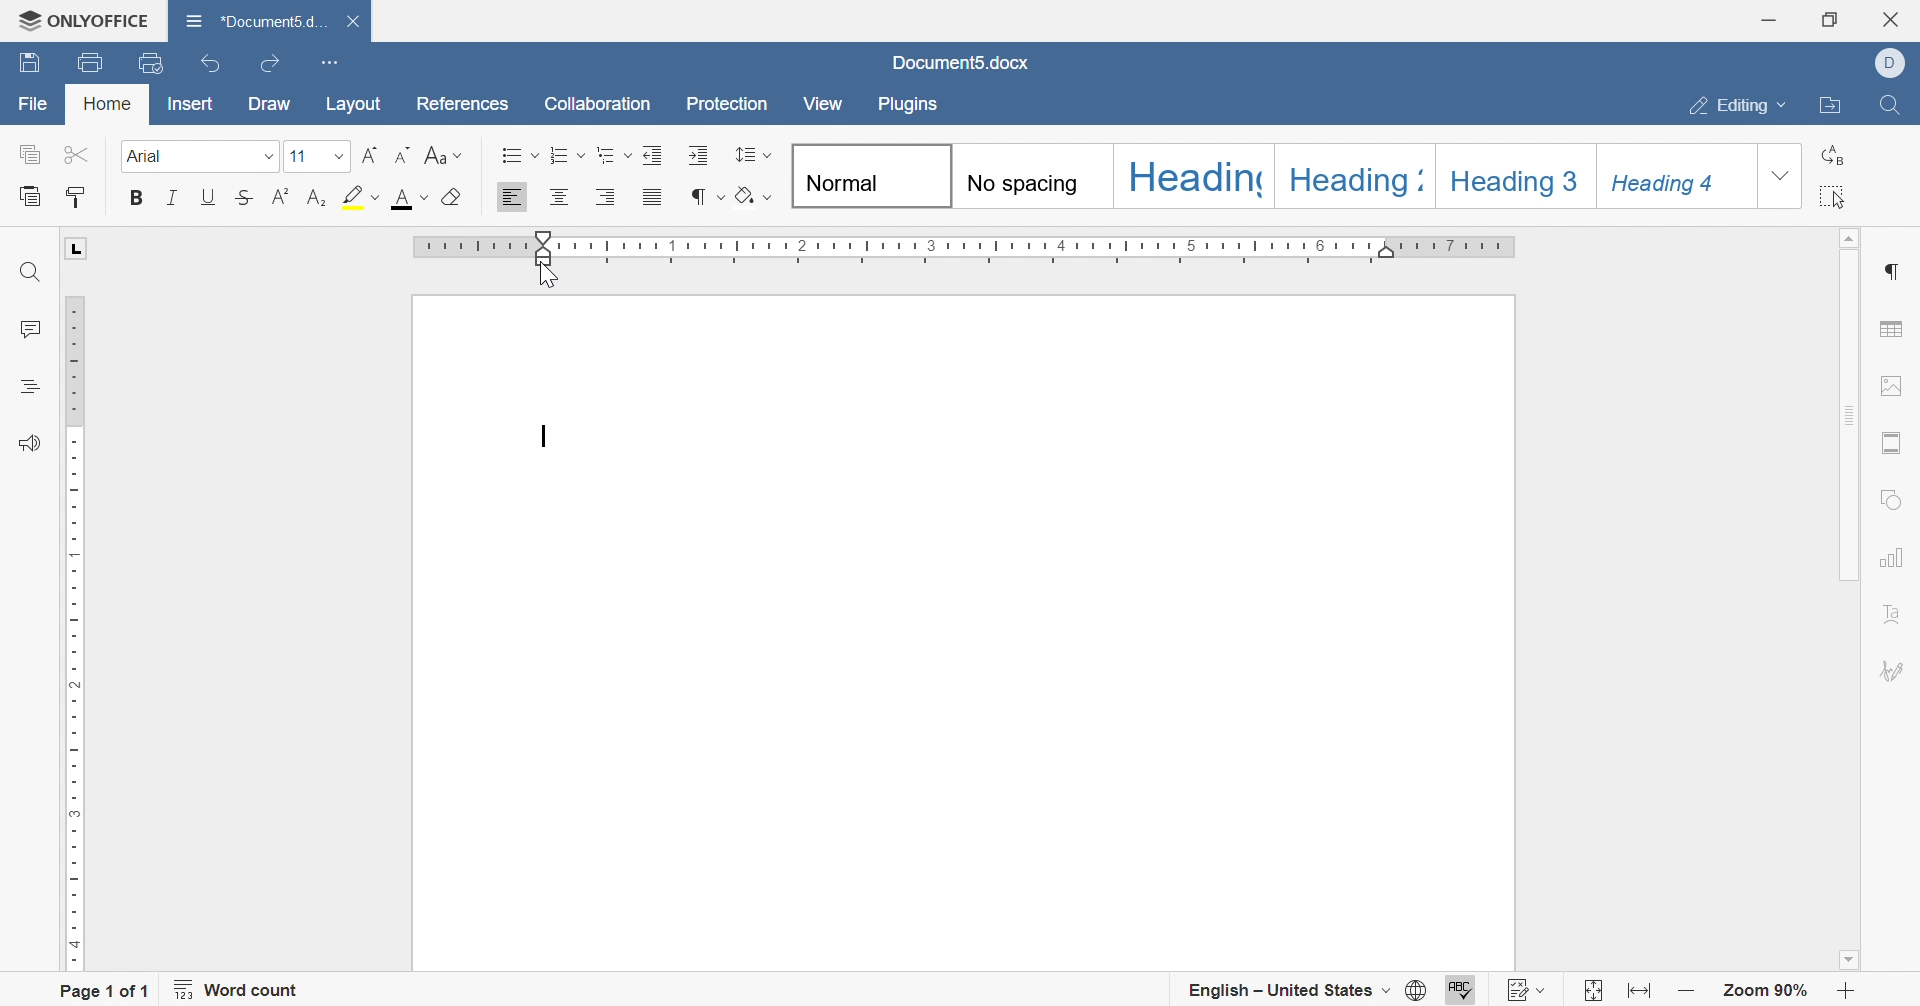 Image resolution: width=1920 pixels, height=1006 pixels. Describe the element at coordinates (607, 197) in the screenshot. I see `Align Right` at that location.